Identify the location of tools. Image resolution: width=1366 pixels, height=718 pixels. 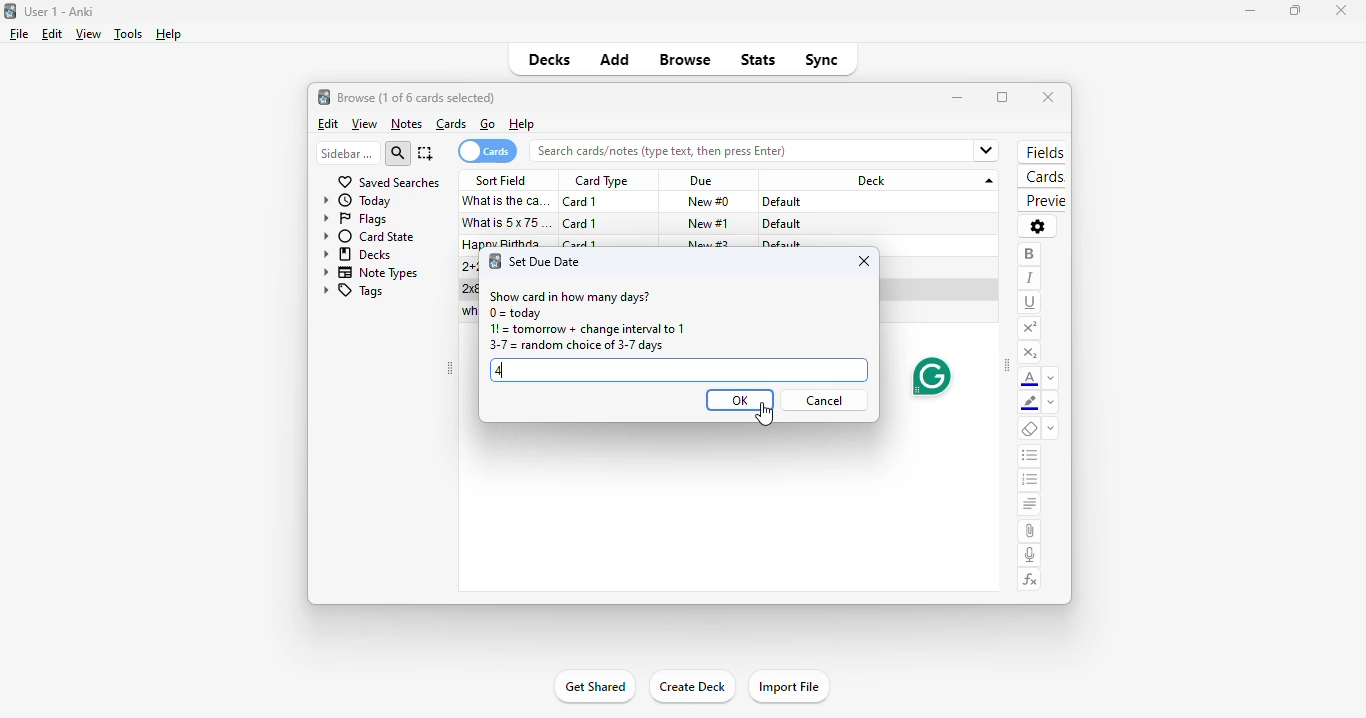
(127, 35).